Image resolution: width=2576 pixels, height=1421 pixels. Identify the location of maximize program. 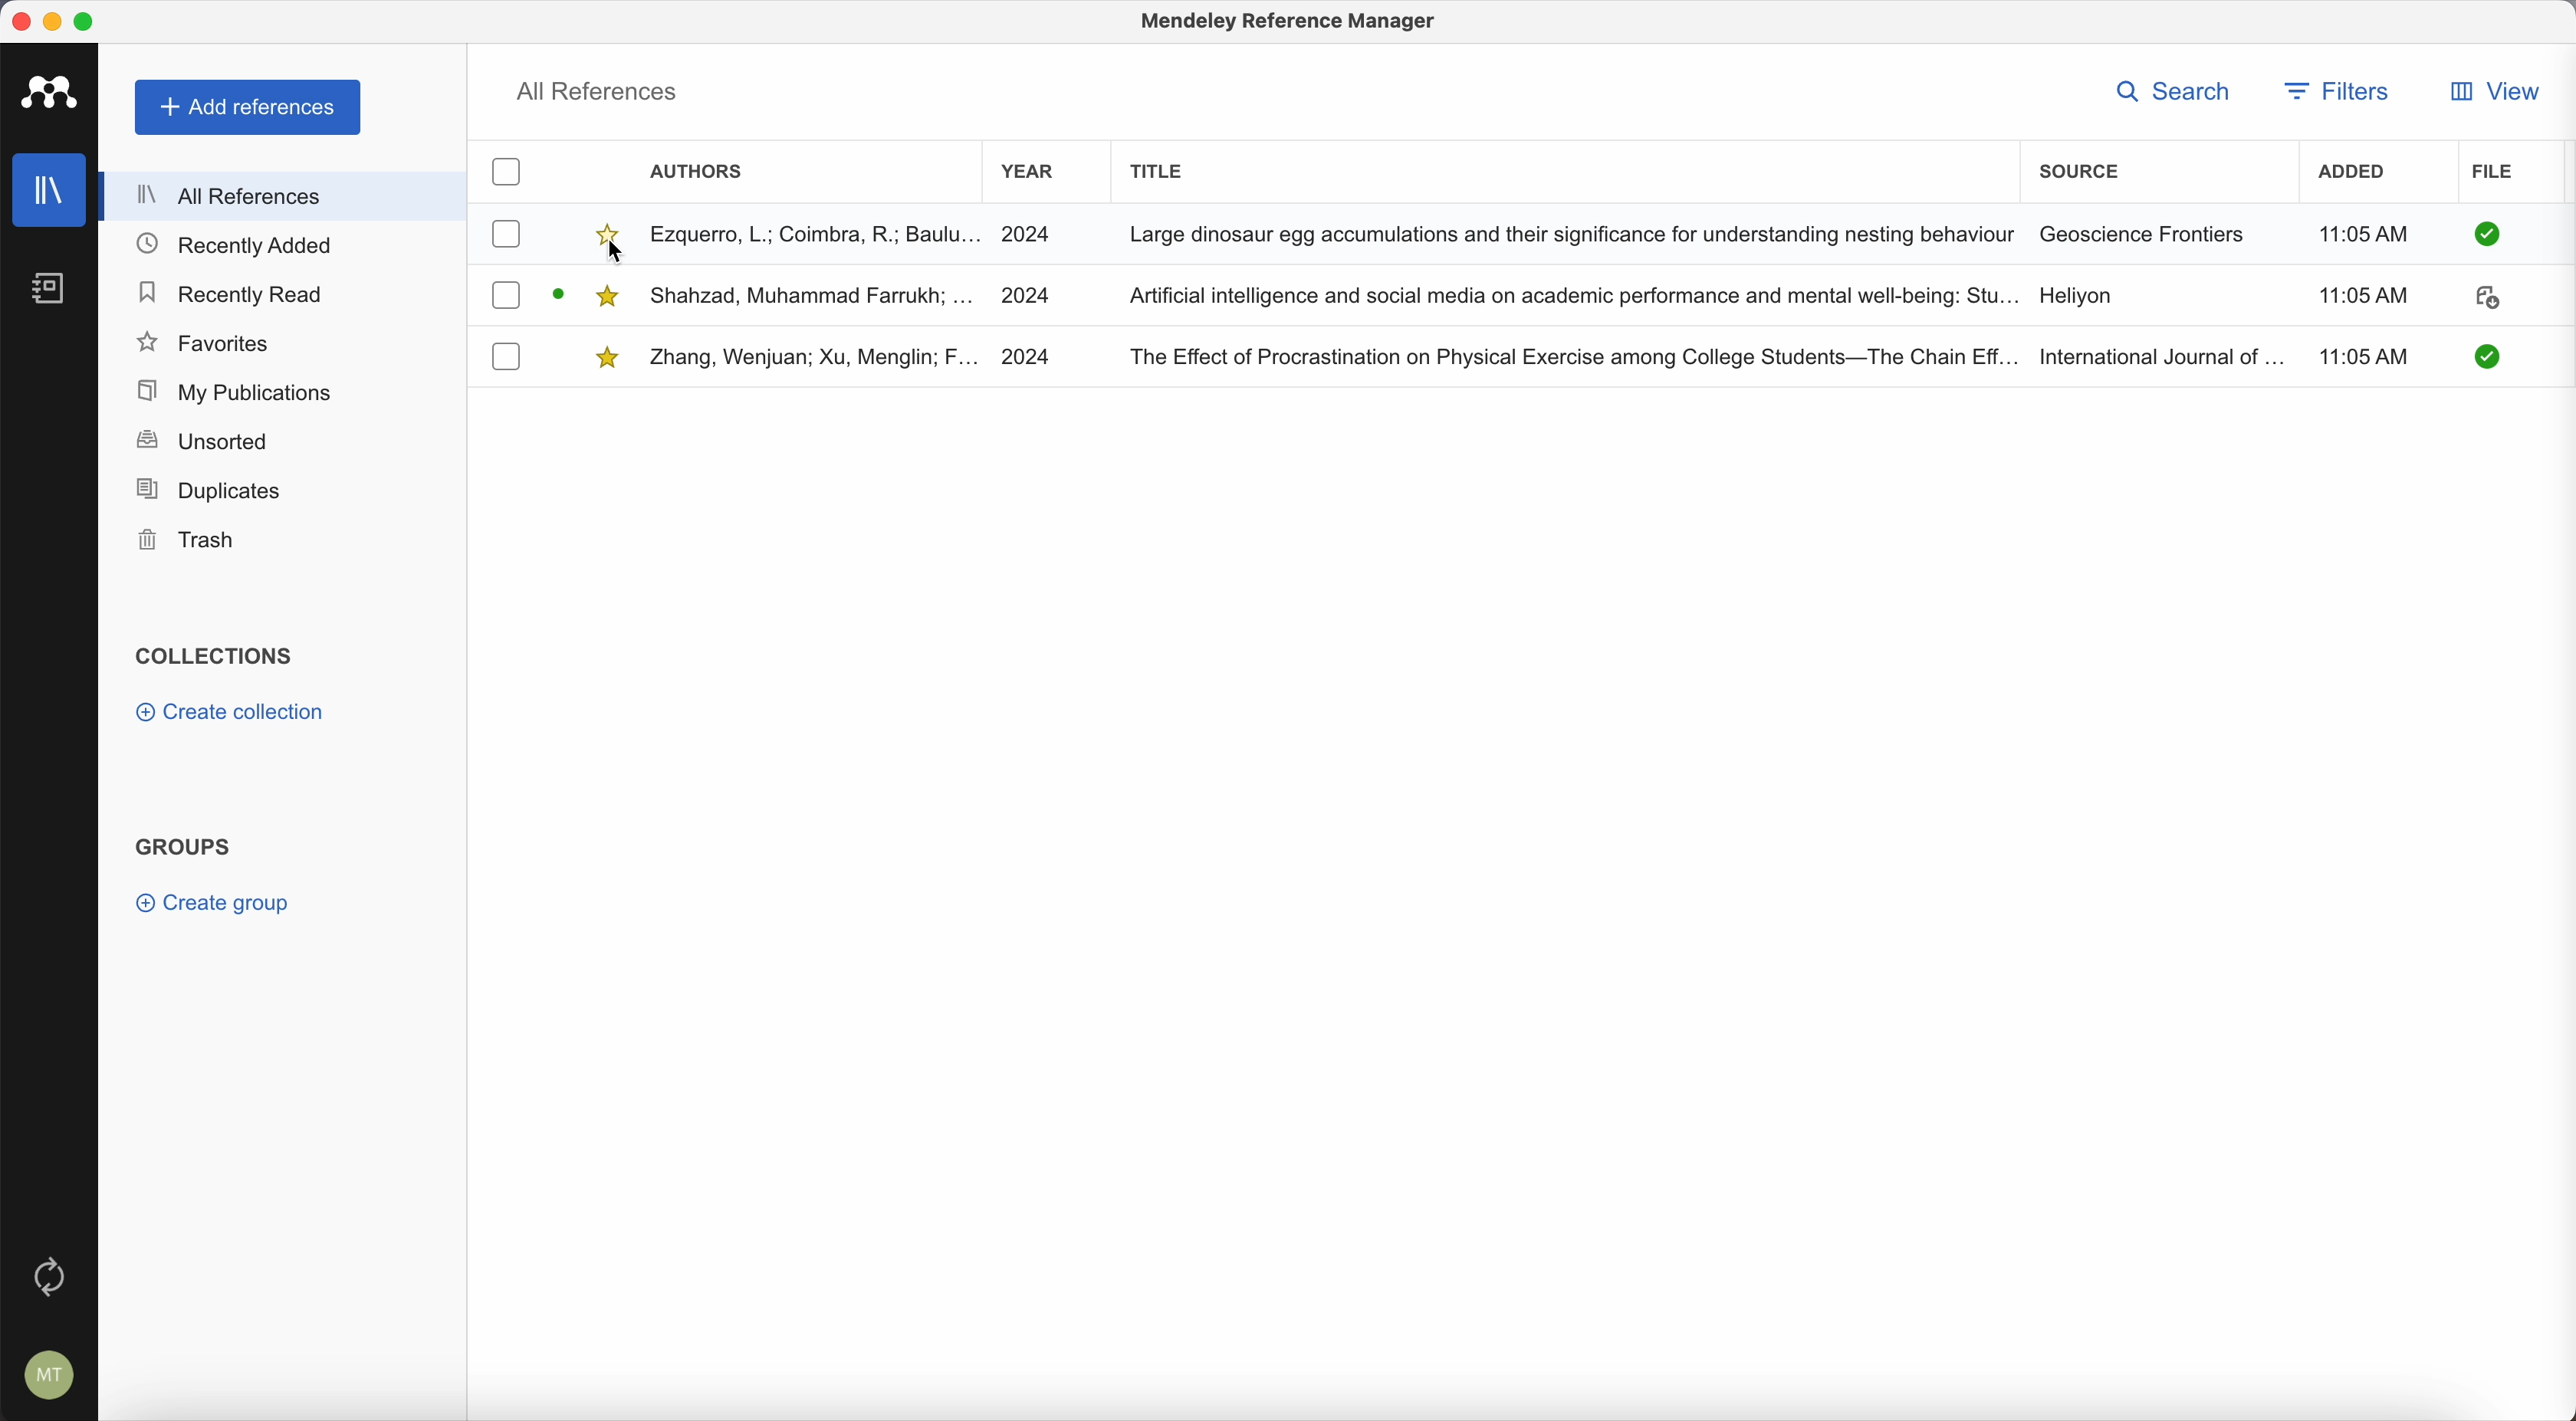
(89, 20).